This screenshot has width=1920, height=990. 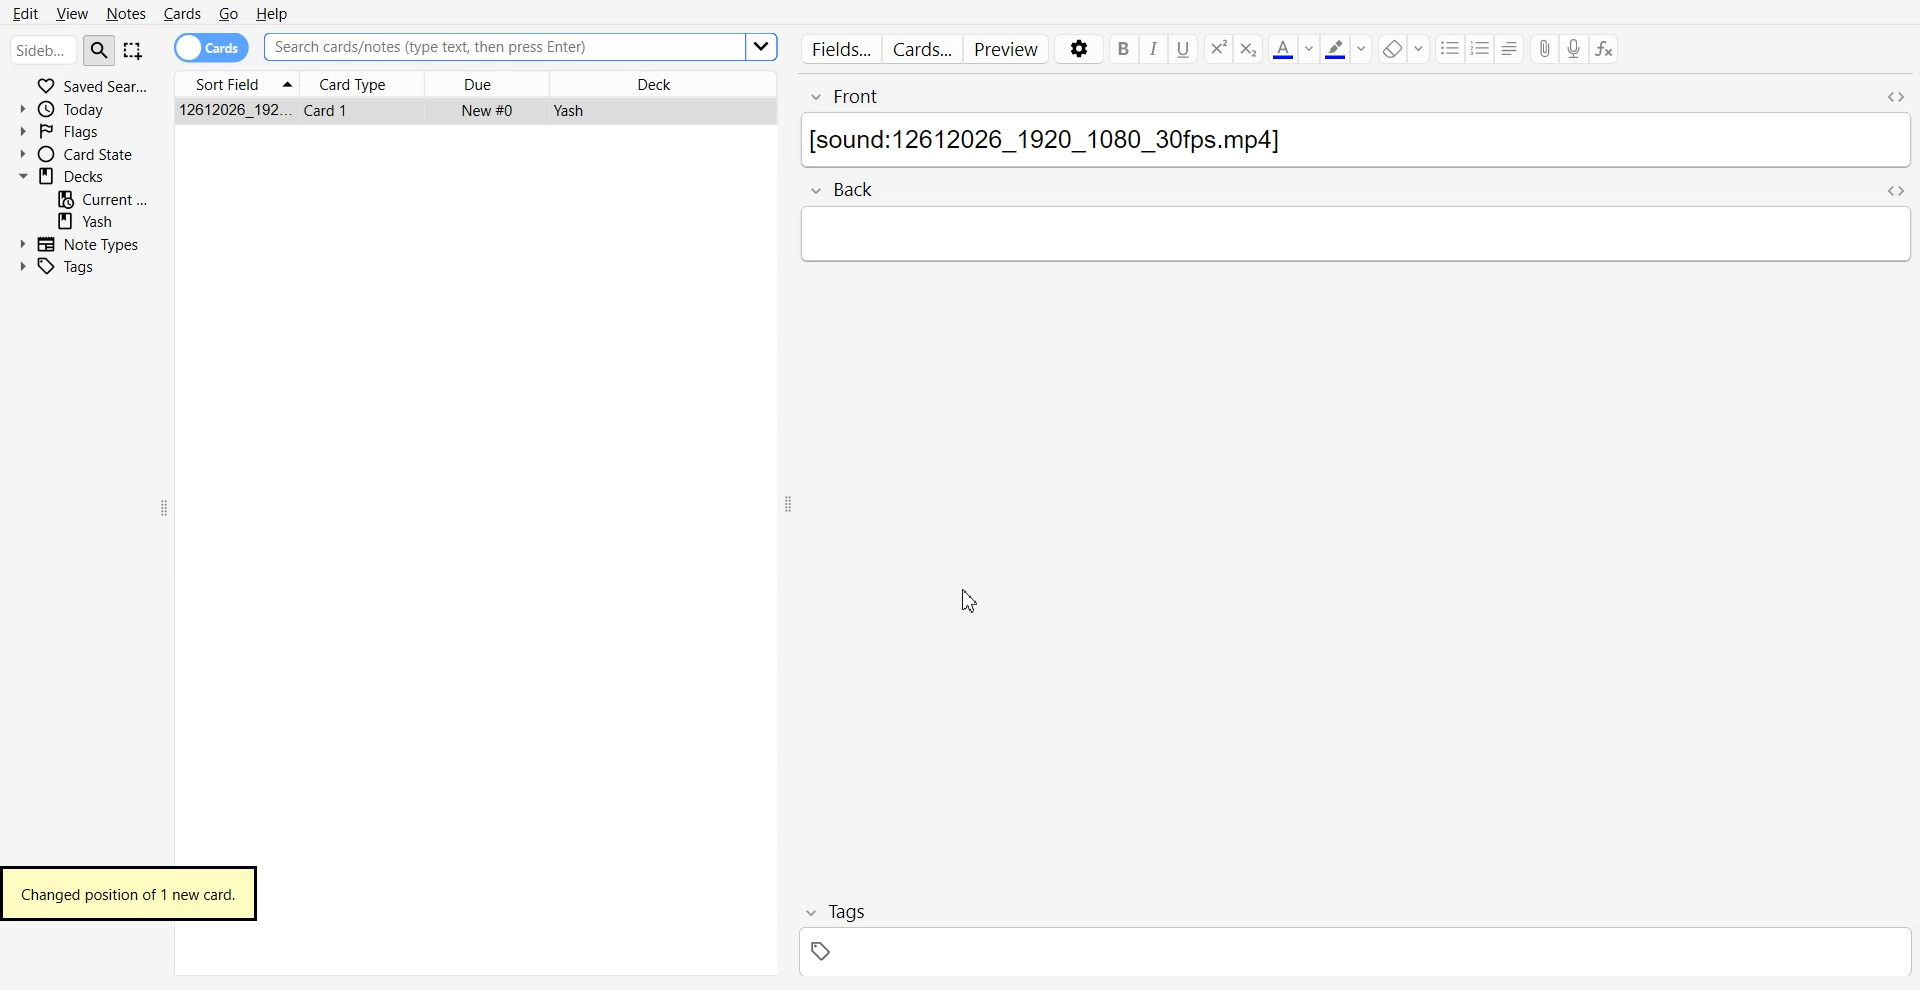 I want to click on Search, so click(x=100, y=49).